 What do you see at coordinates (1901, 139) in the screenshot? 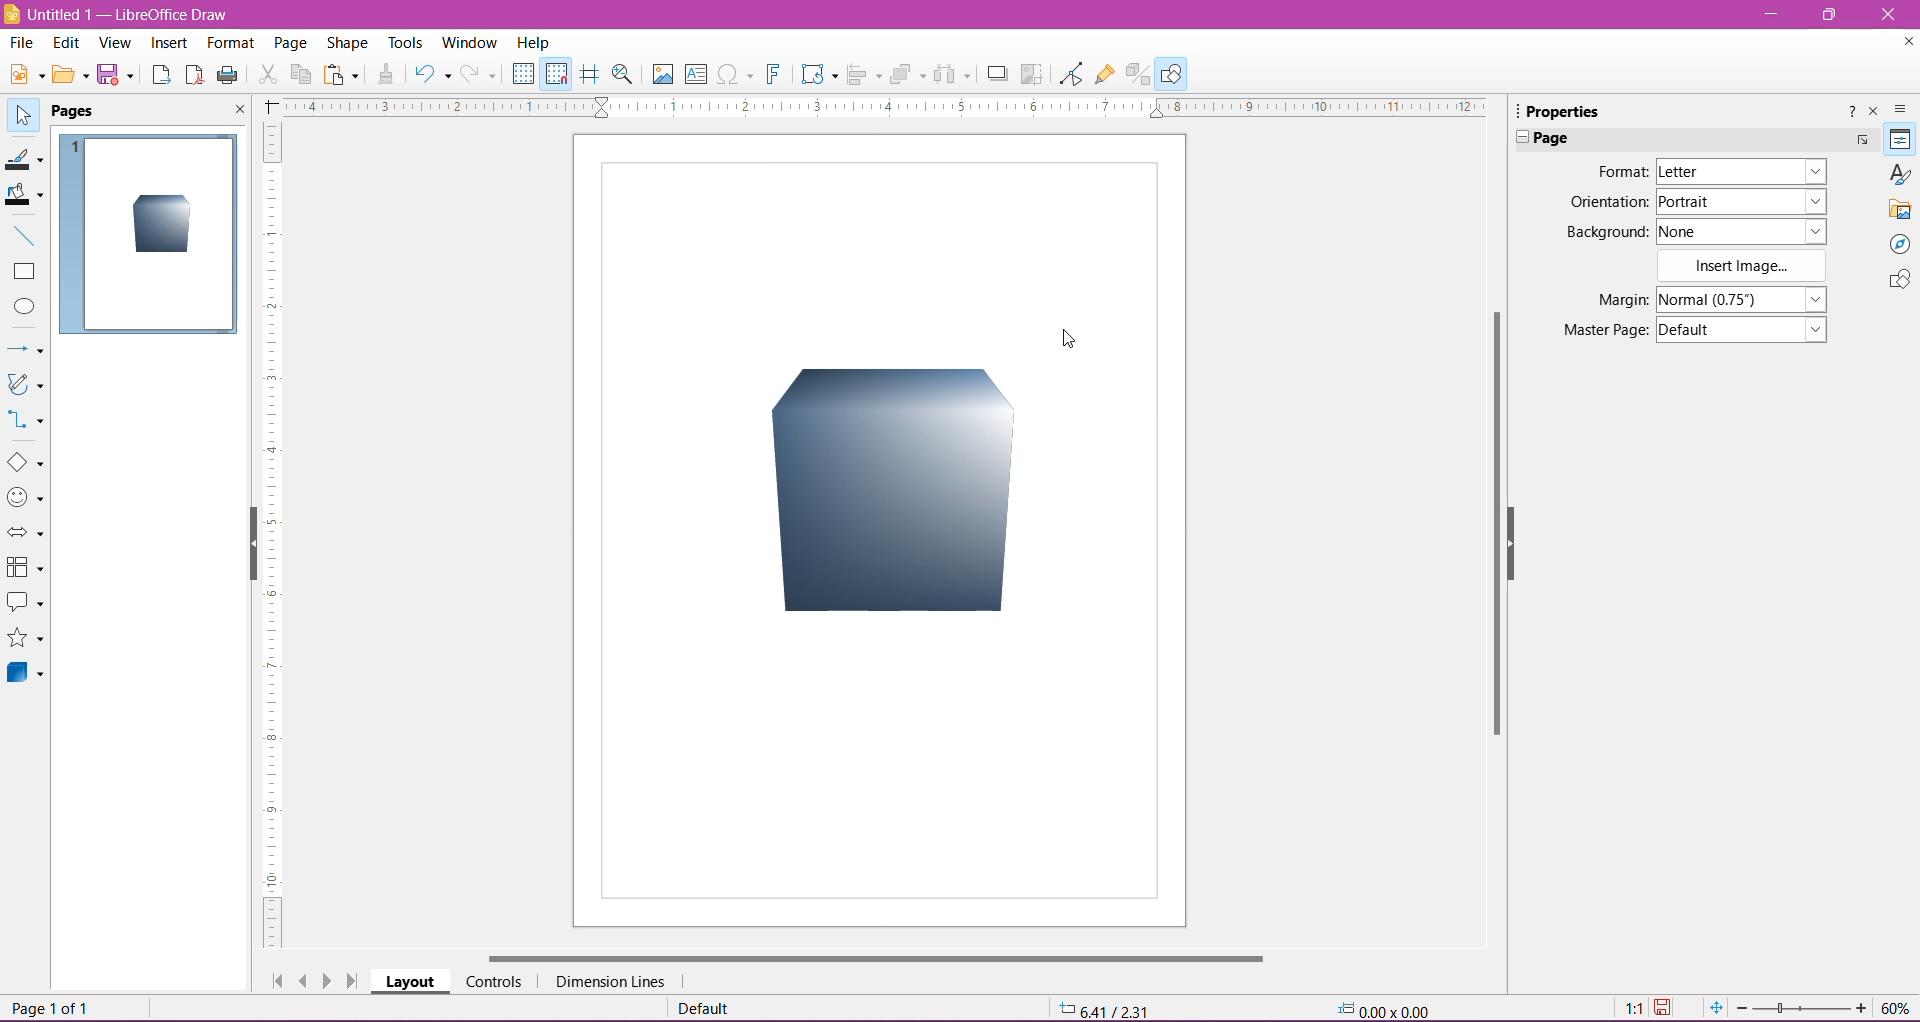
I see `Properties` at bounding box center [1901, 139].